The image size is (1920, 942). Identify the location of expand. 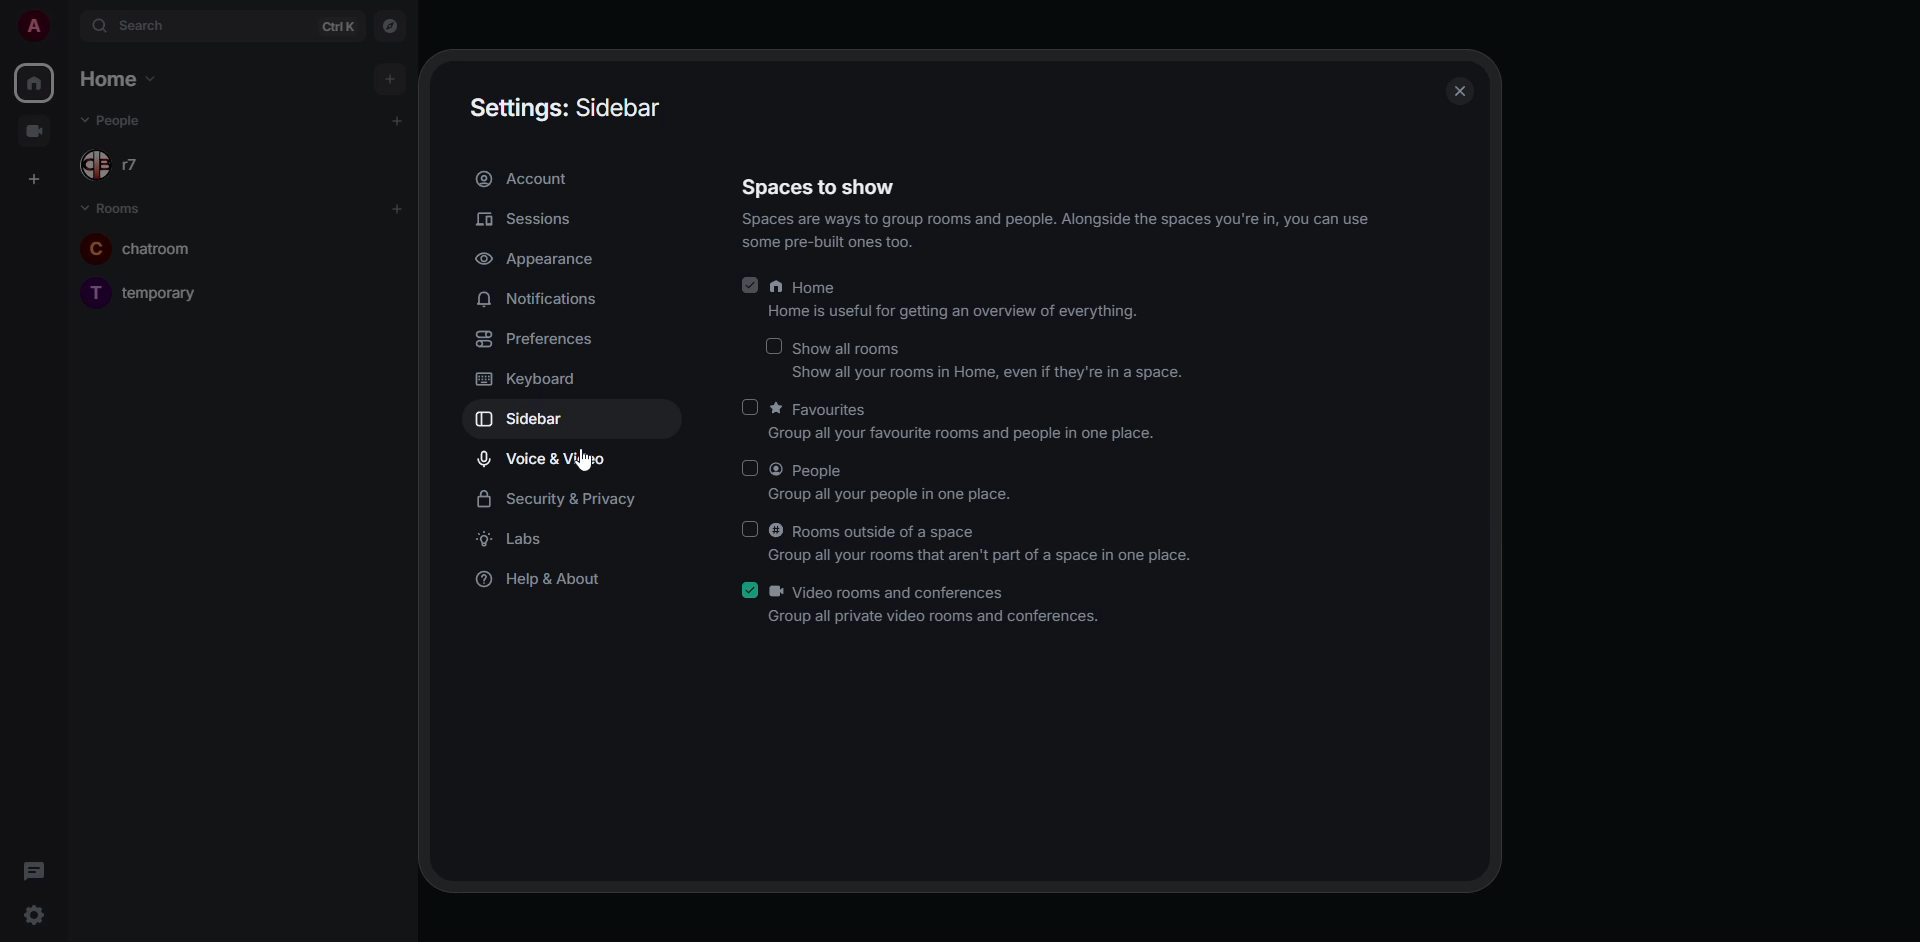
(67, 25).